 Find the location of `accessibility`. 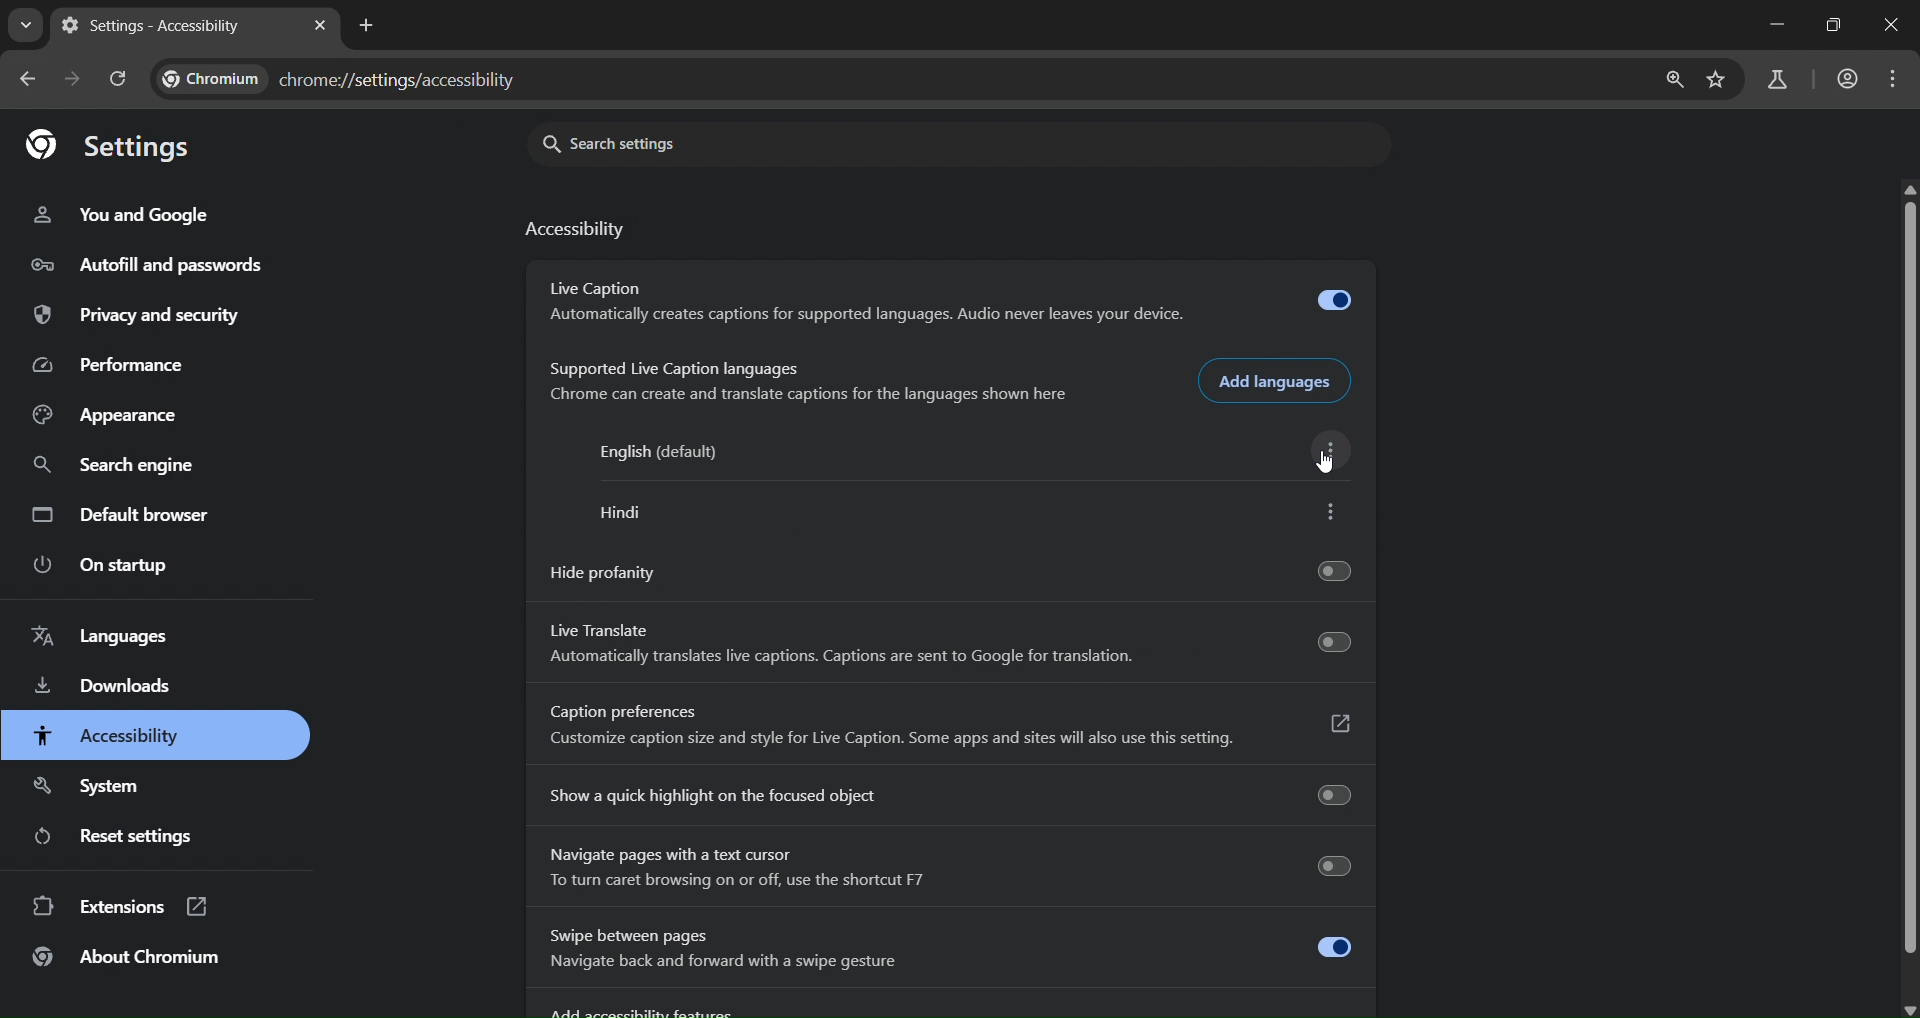

accessibility is located at coordinates (580, 231).